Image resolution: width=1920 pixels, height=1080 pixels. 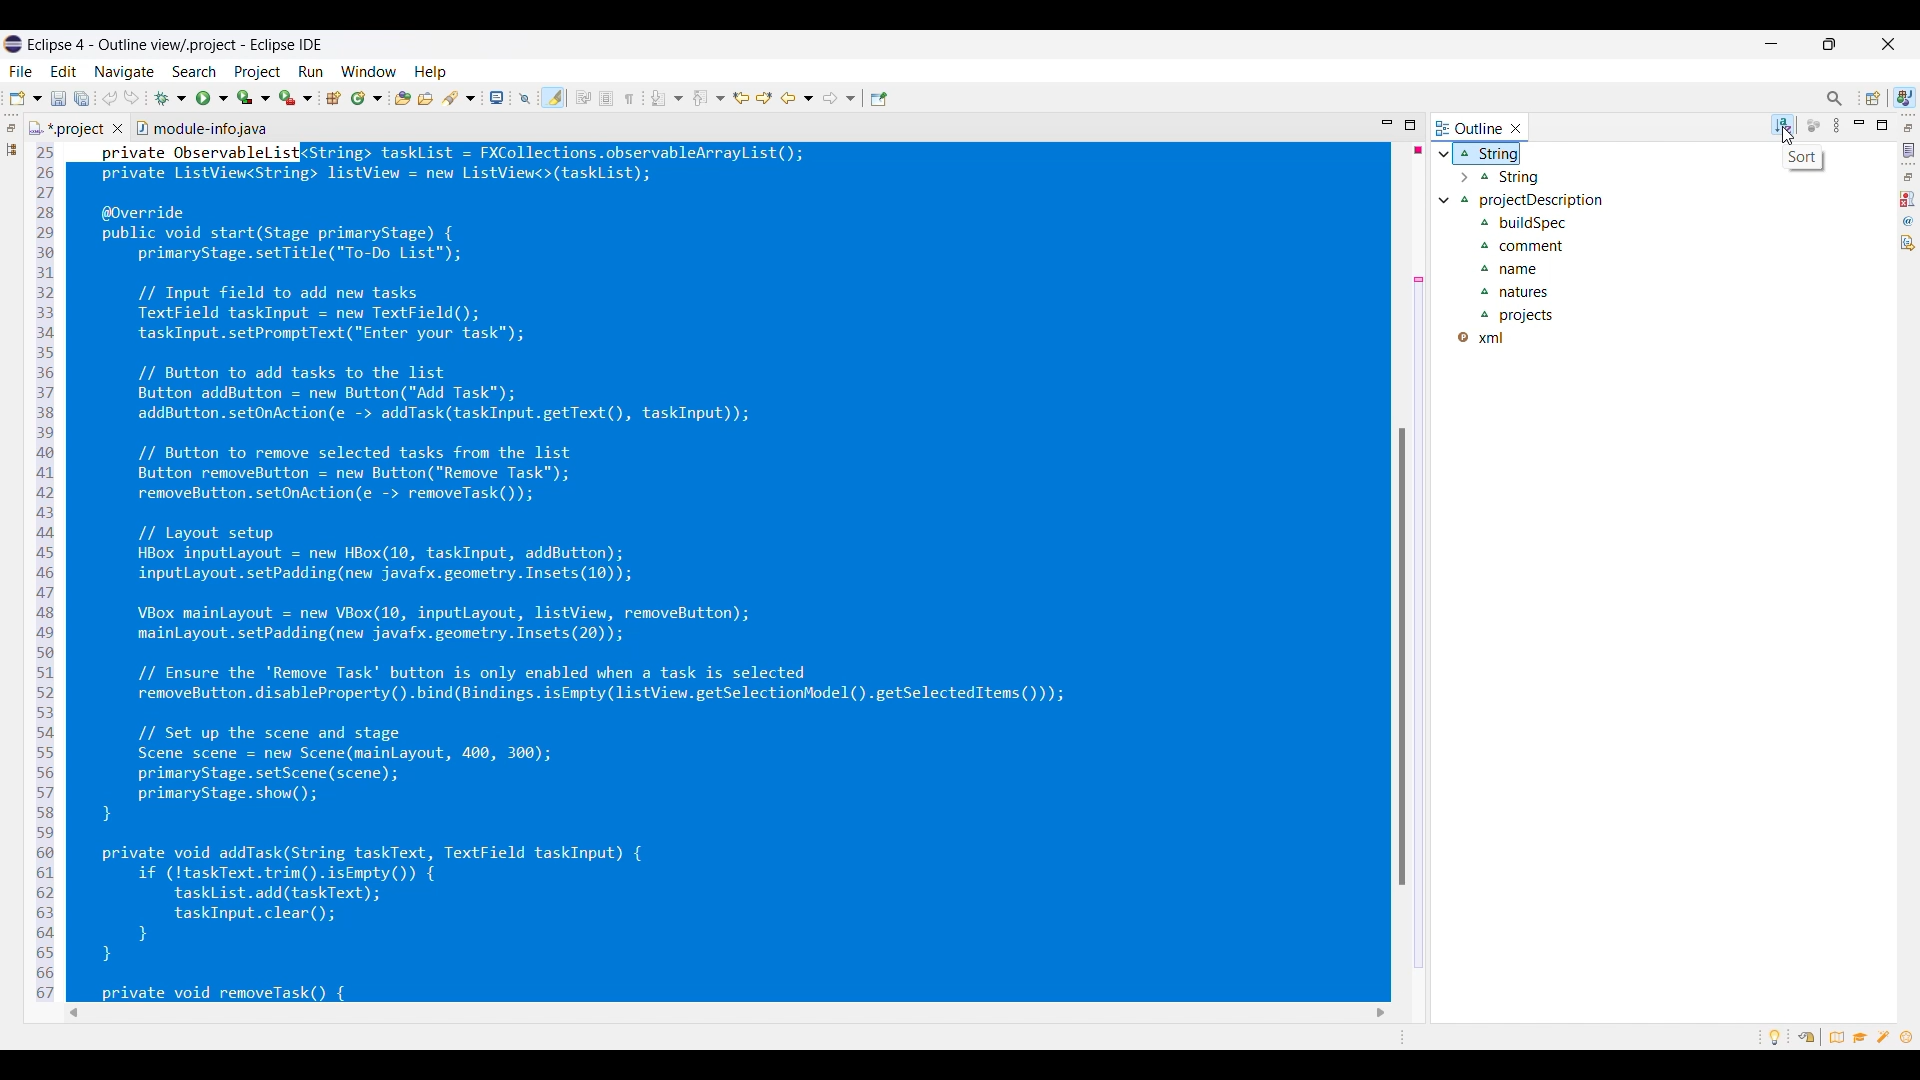 What do you see at coordinates (1783, 125) in the screenshot?
I see `Sort` at bounding box center [1783, 125].